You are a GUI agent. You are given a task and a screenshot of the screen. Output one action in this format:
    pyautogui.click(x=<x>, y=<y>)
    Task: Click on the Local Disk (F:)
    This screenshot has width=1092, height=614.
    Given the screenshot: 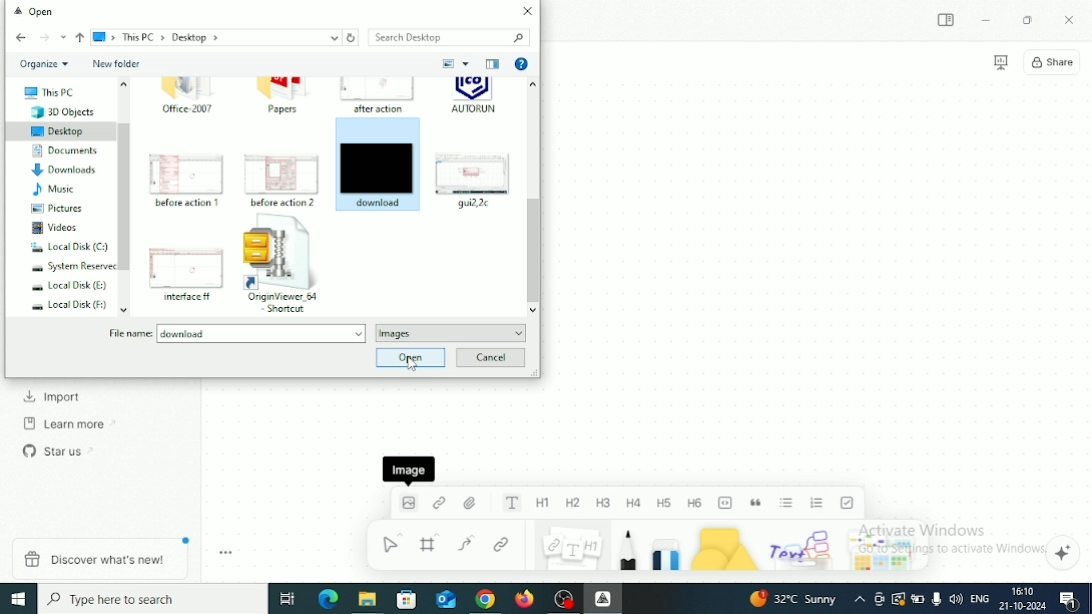 What is the action you would take?
    pyautogui.click(x=63, y=306)
    